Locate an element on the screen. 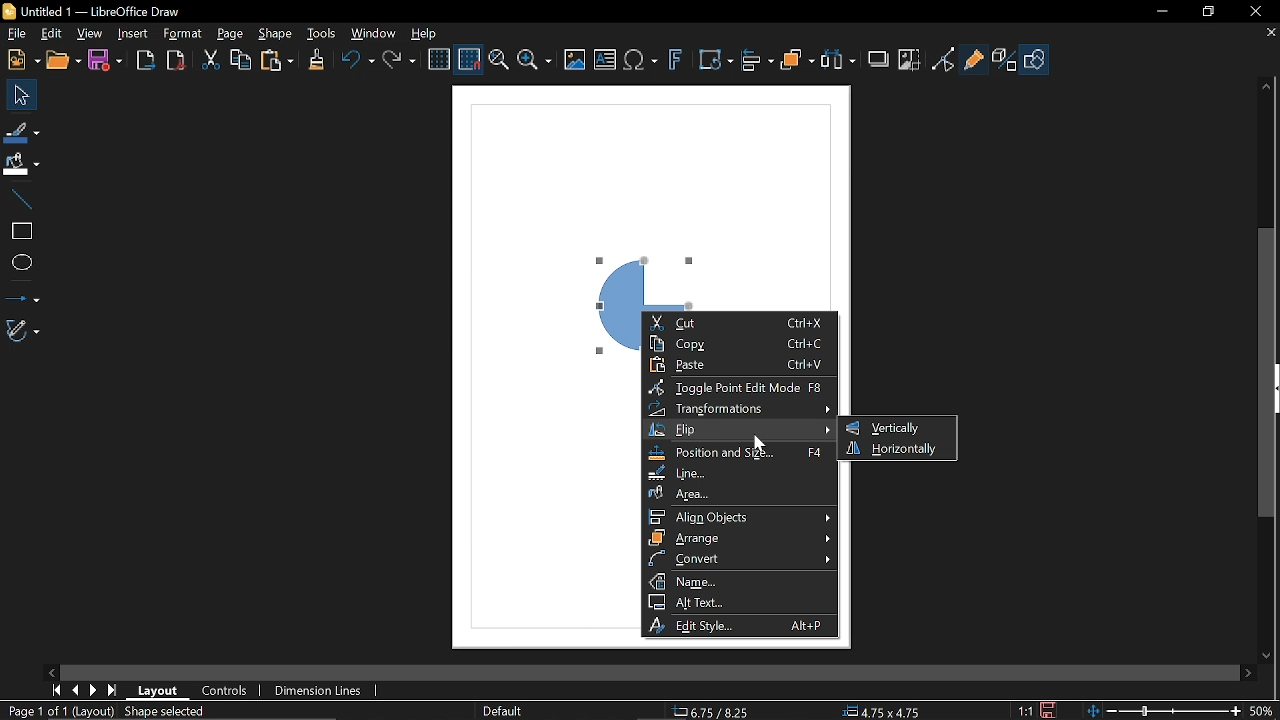 The image size is (1280, 720). Window is located at coordinates (374, 33).